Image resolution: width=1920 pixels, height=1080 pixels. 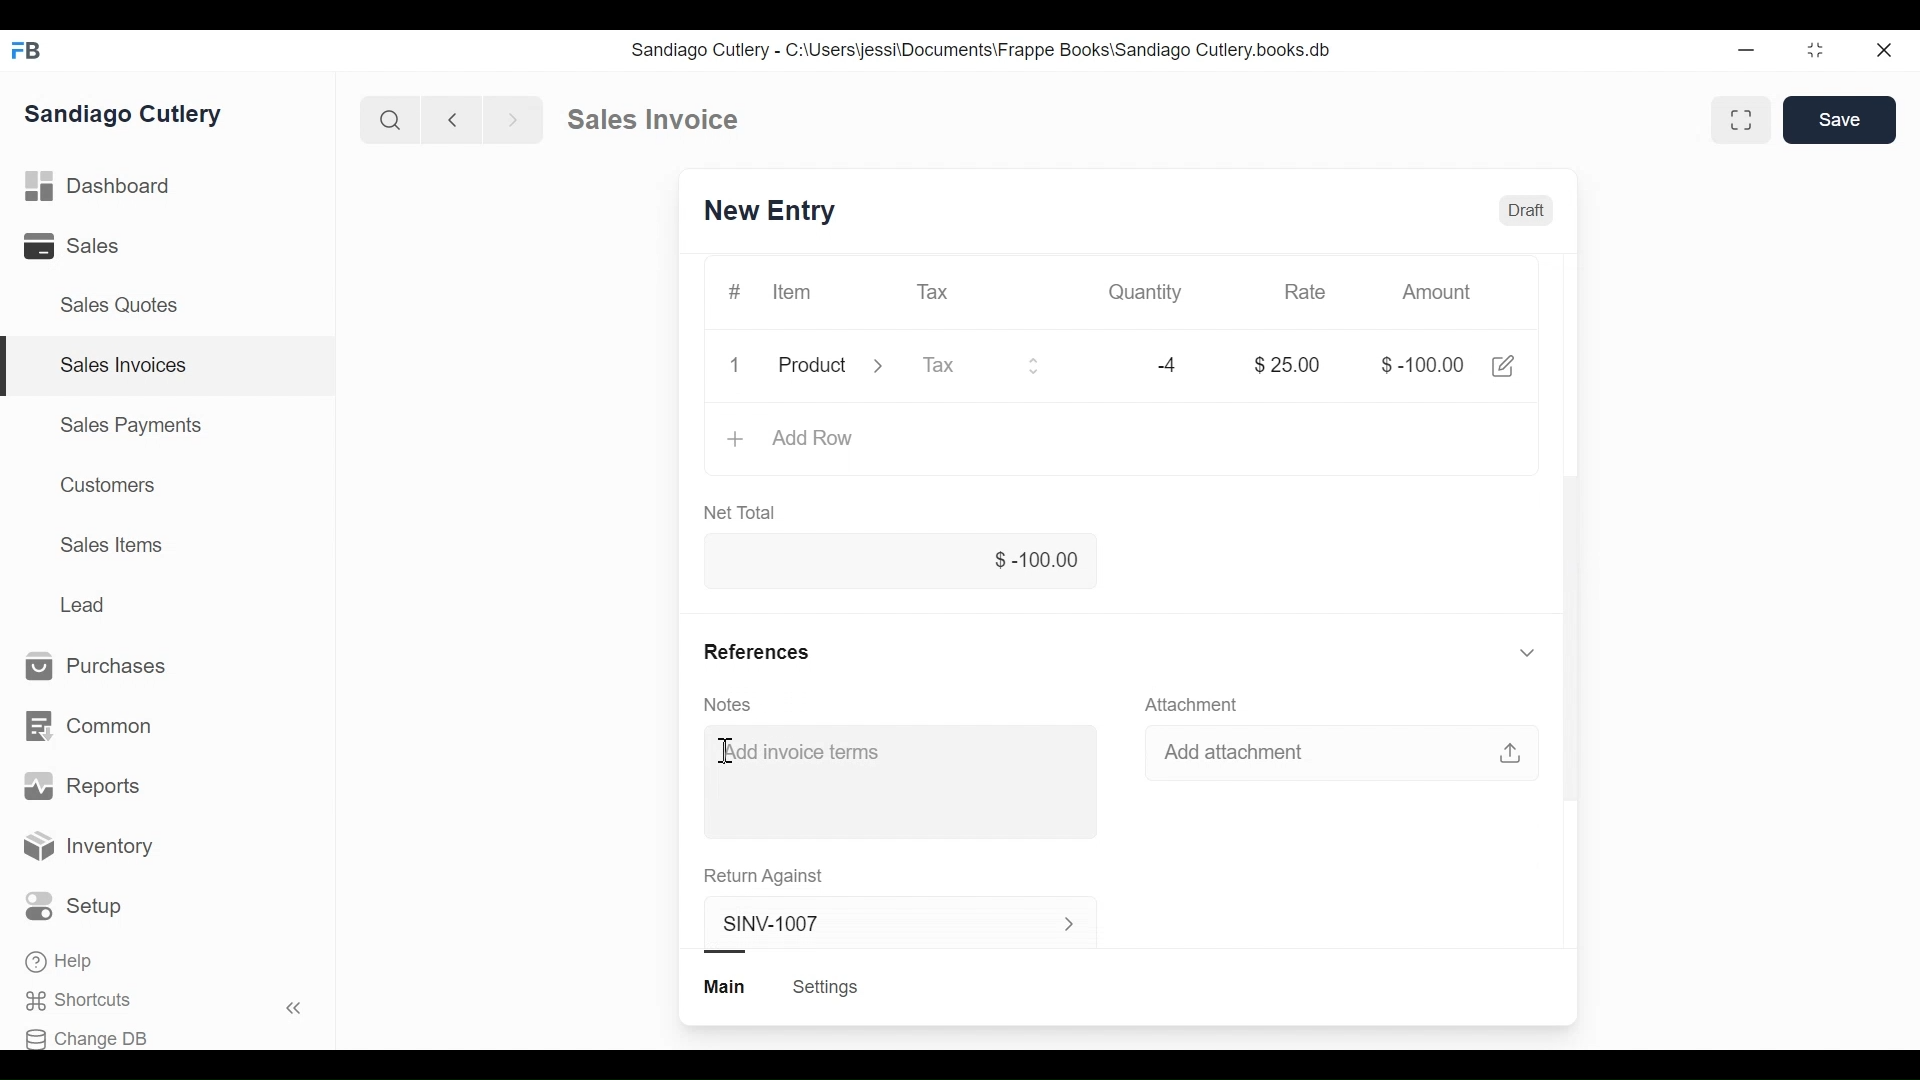 I want to click on Main, so click(x=727, y=987).